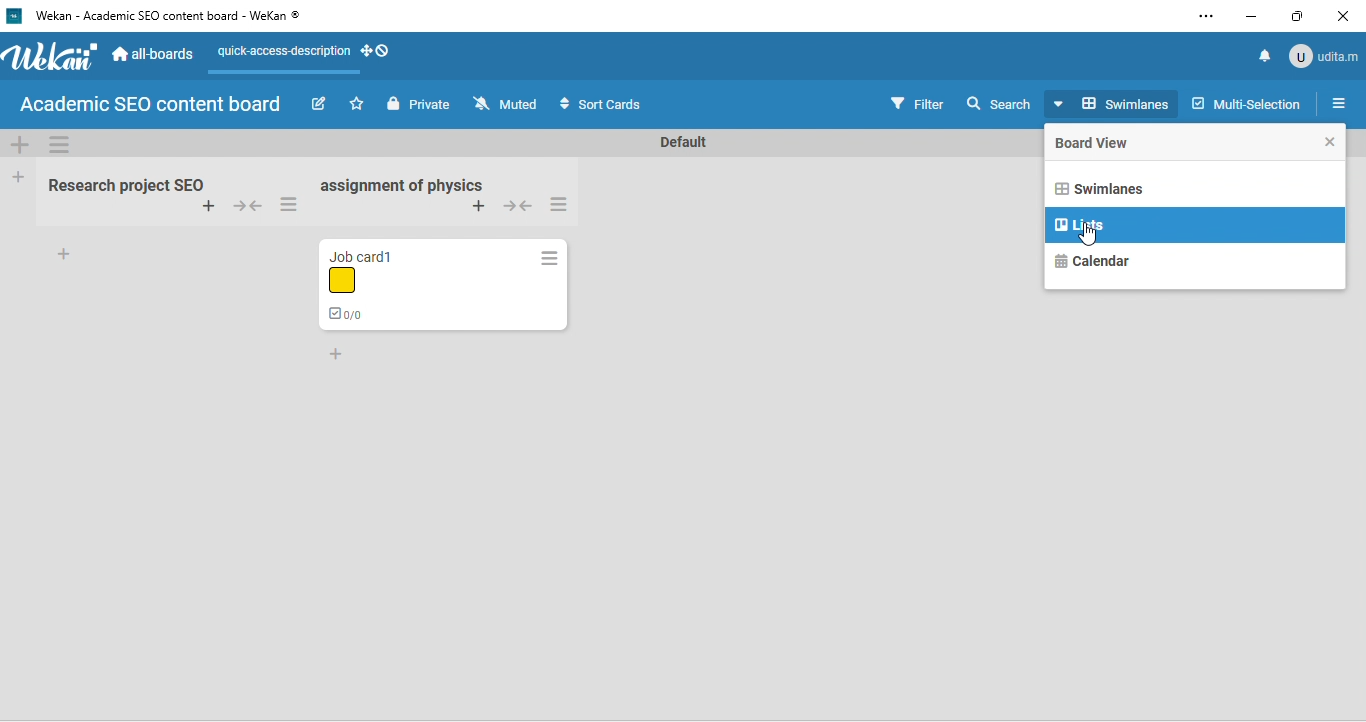 This screenshot has height=722, width=1366. I want to click on wekan logo, so click(50, 59).